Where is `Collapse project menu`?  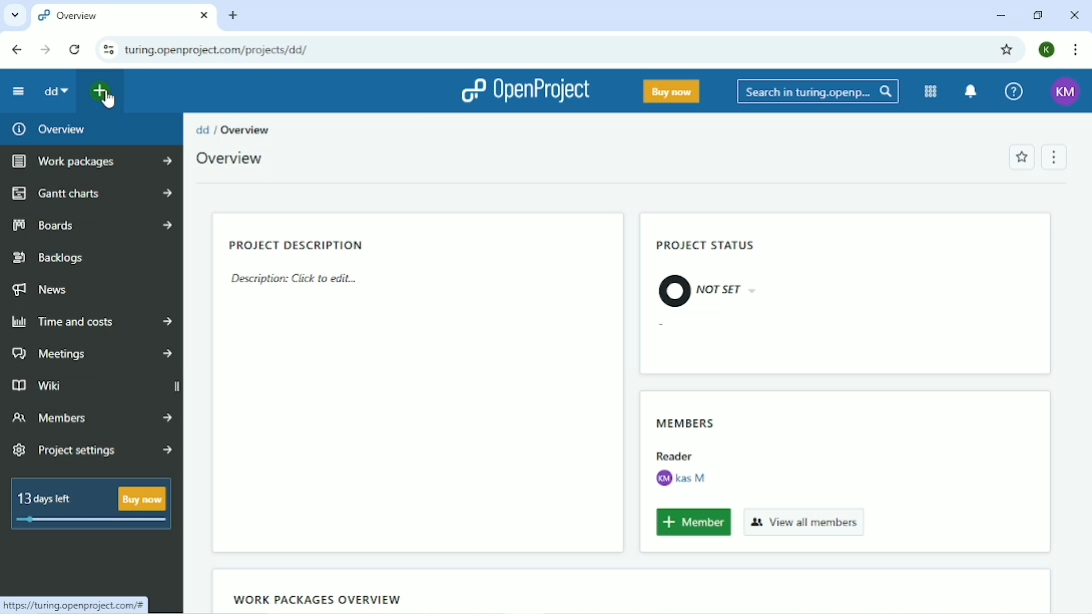
Collapse project menu is located at coordinates (18, 91).